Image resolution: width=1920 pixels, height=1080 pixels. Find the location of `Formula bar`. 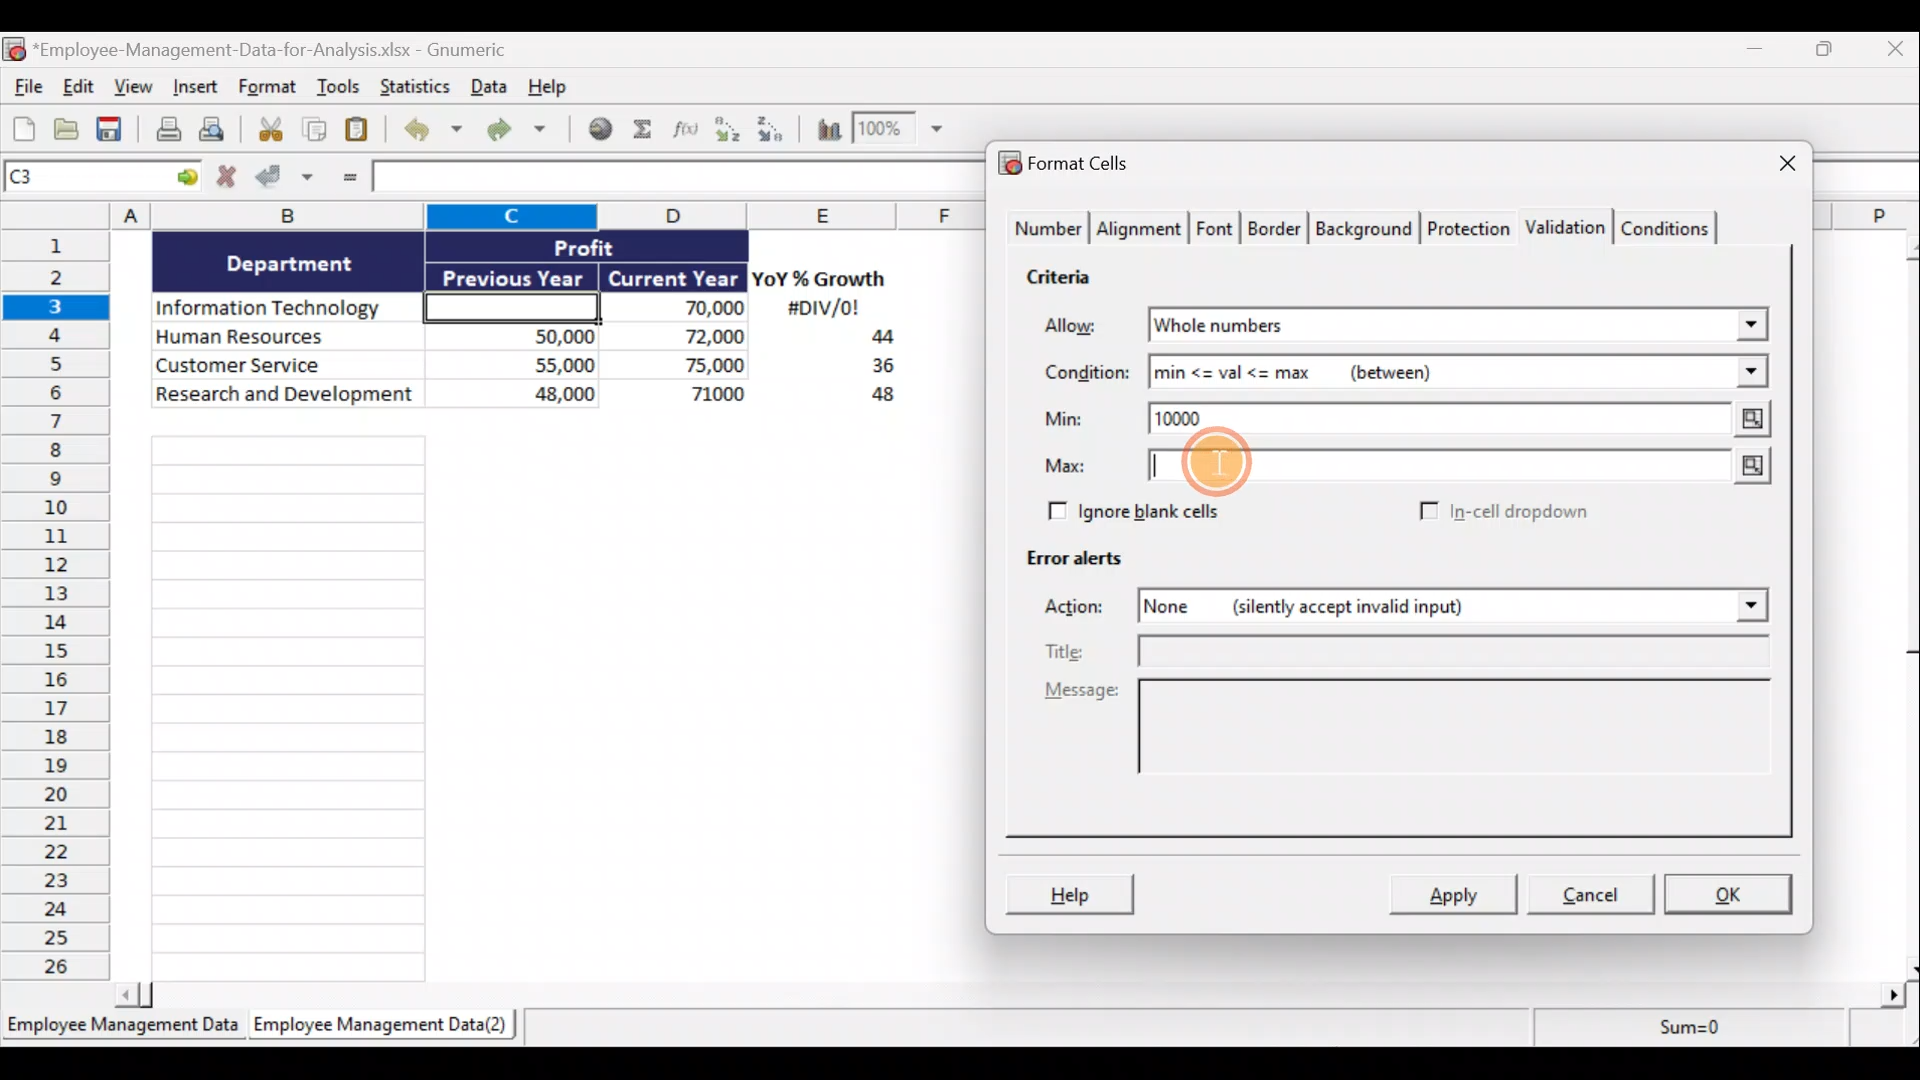

Formula bar is located at coordinates (672, 179).